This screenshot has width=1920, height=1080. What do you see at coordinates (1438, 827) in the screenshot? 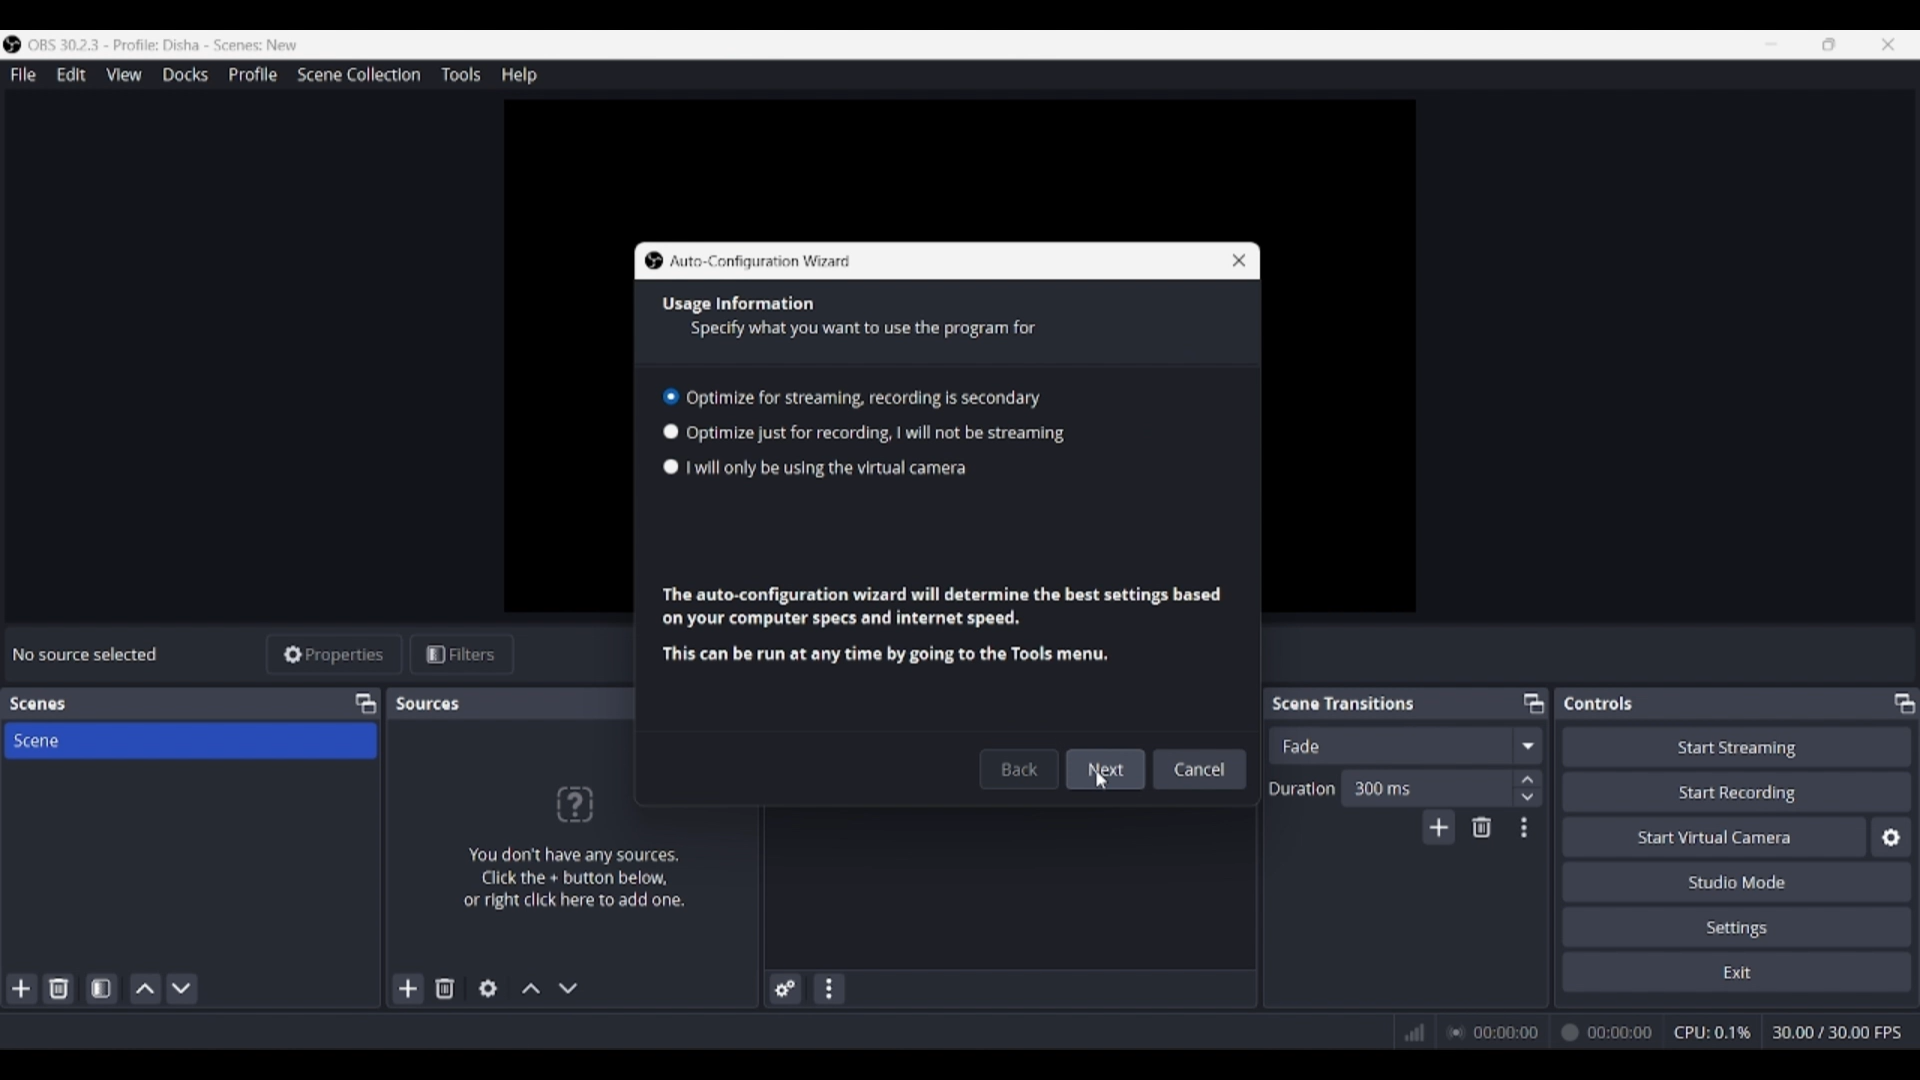
I see `Add transition` at bounding box center [1438, 827].